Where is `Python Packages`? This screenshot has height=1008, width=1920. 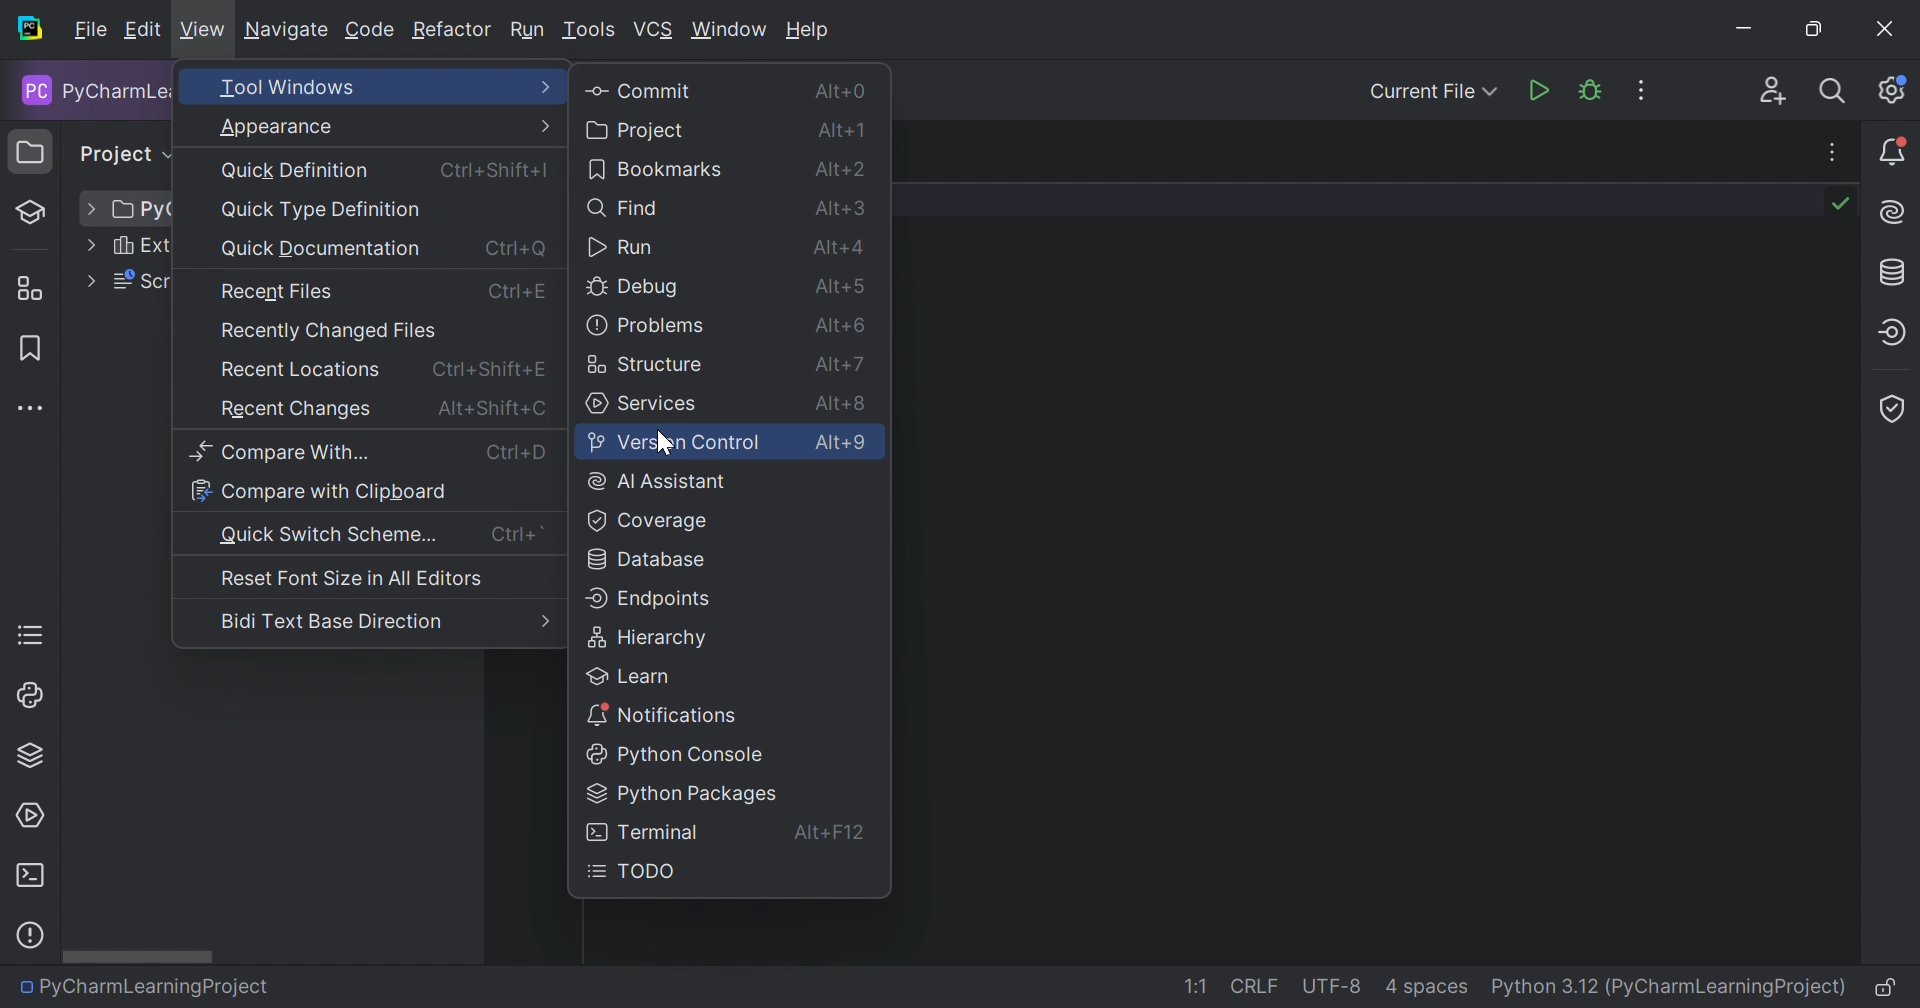 Python Packages is located at coordinates (683, 794).